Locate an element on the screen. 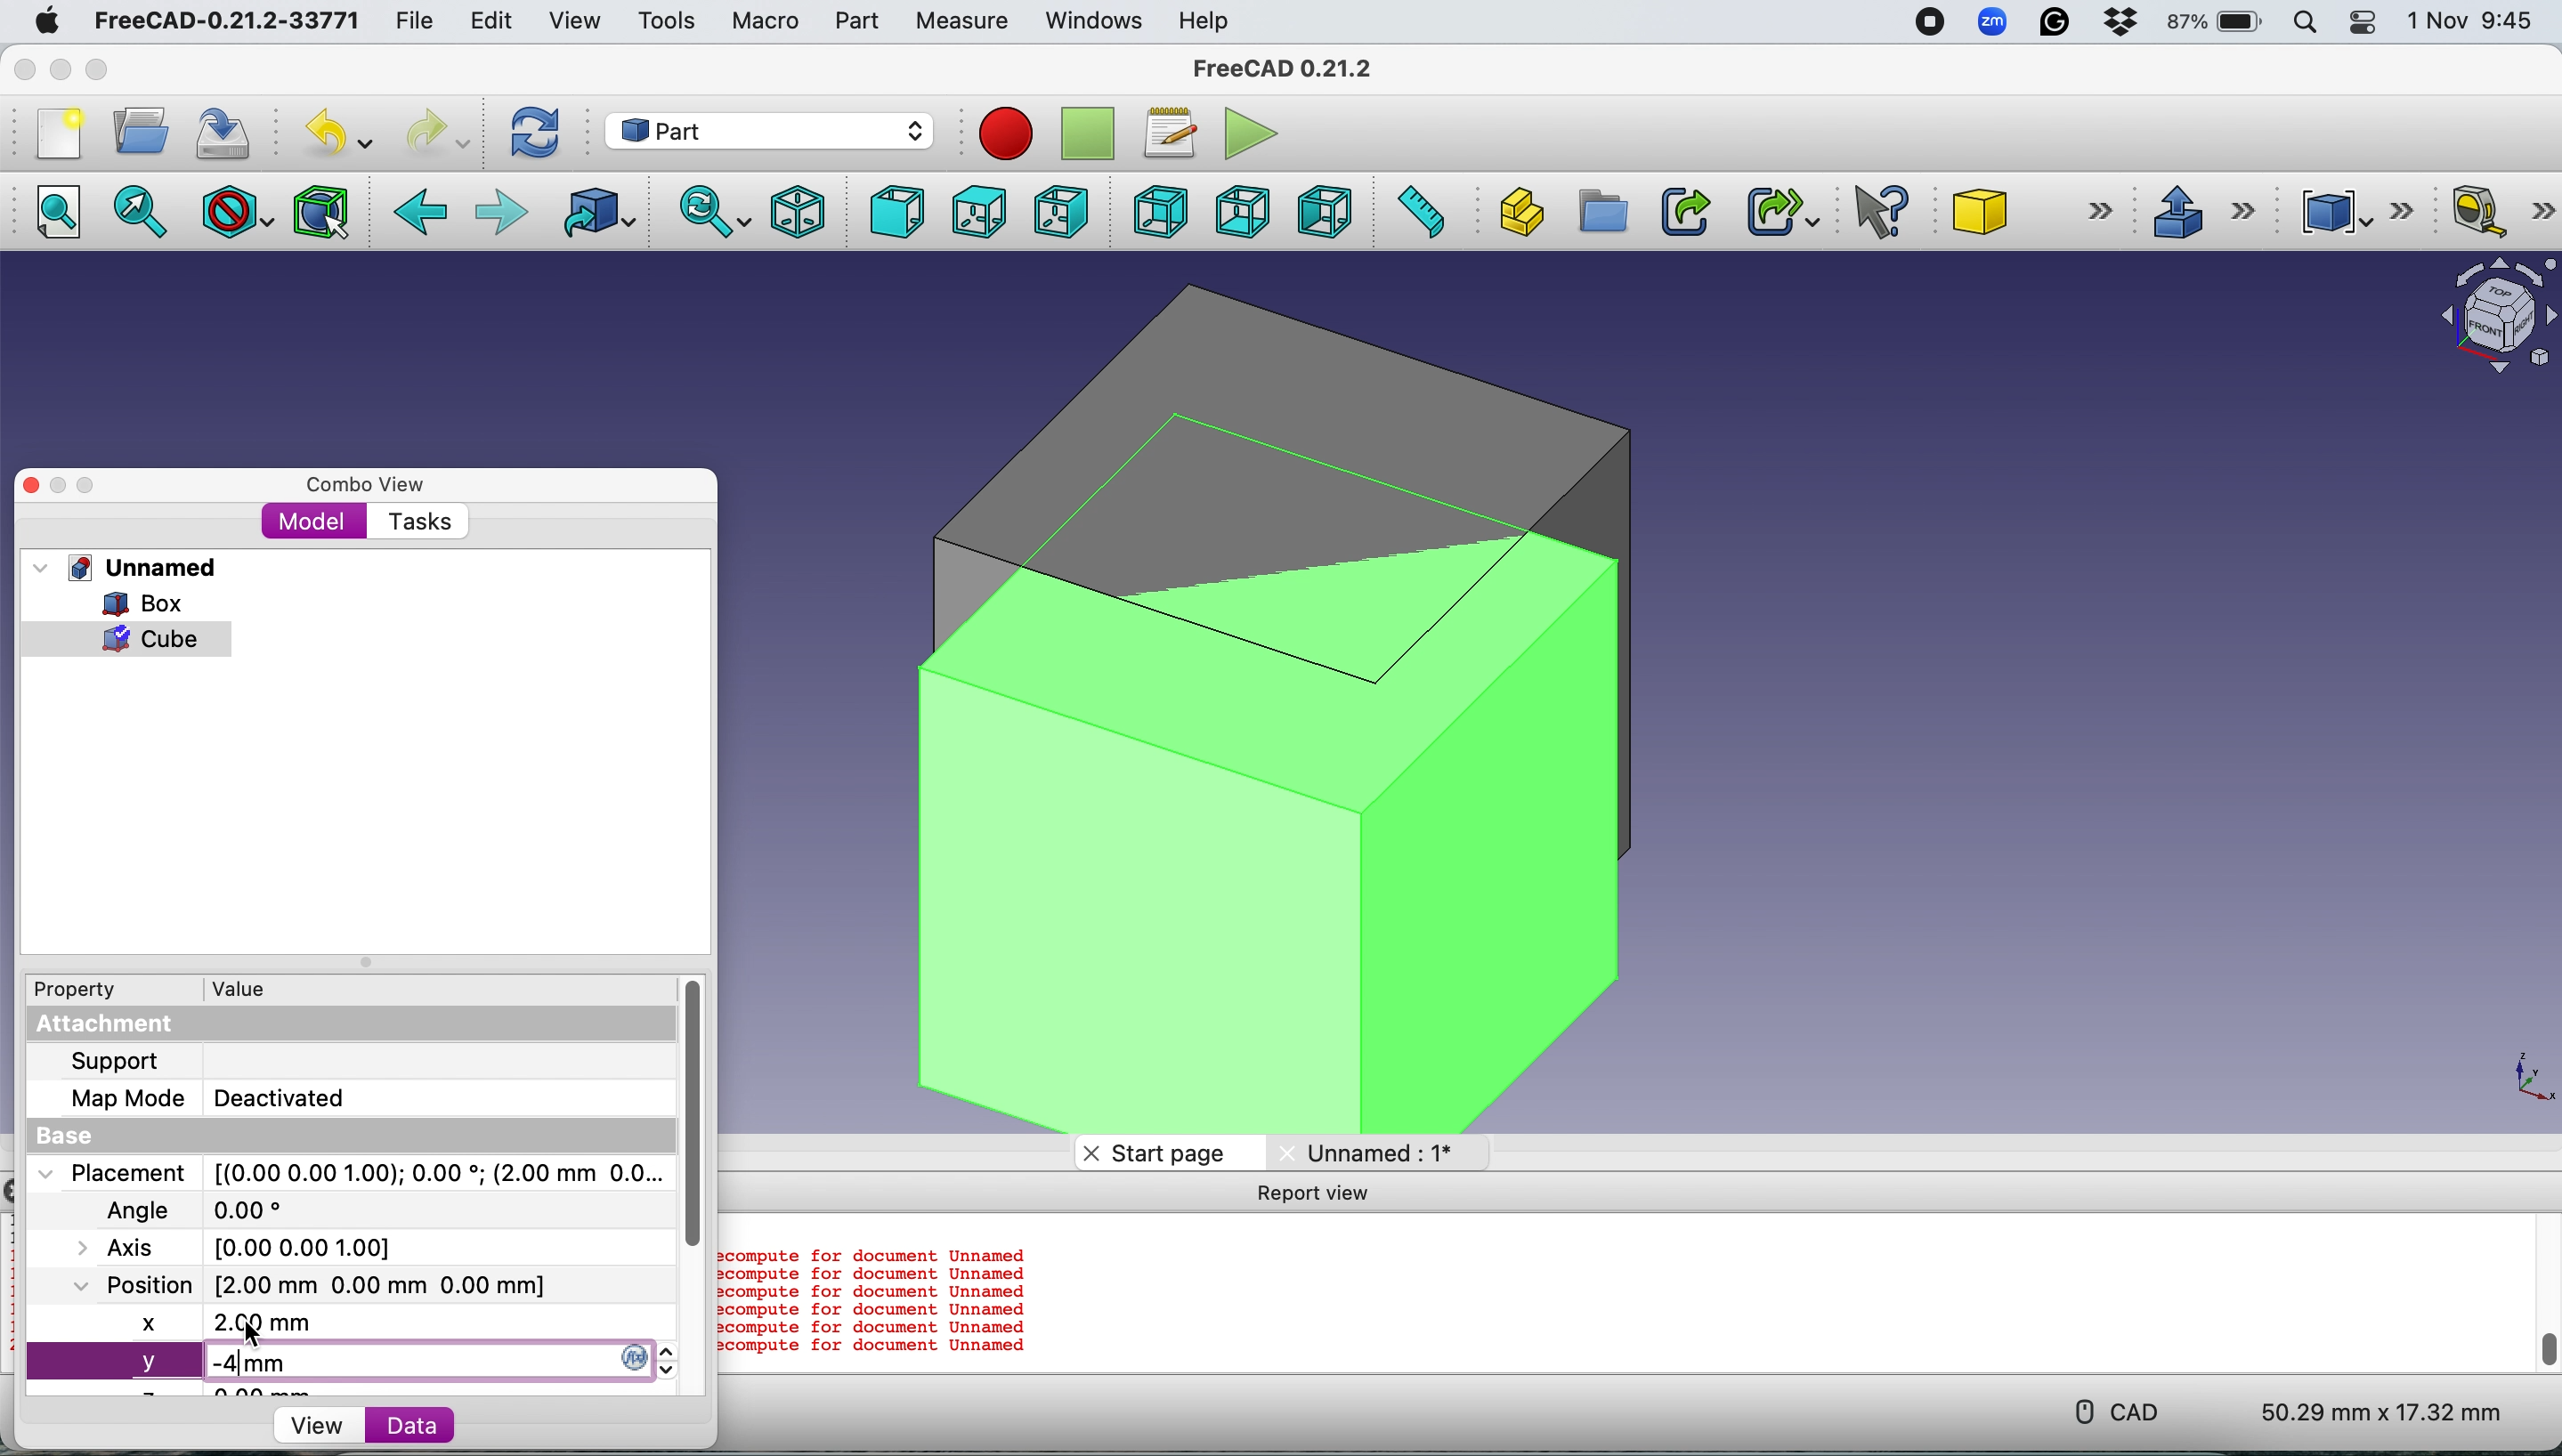  Cube is located at coordinates (2026, 211).